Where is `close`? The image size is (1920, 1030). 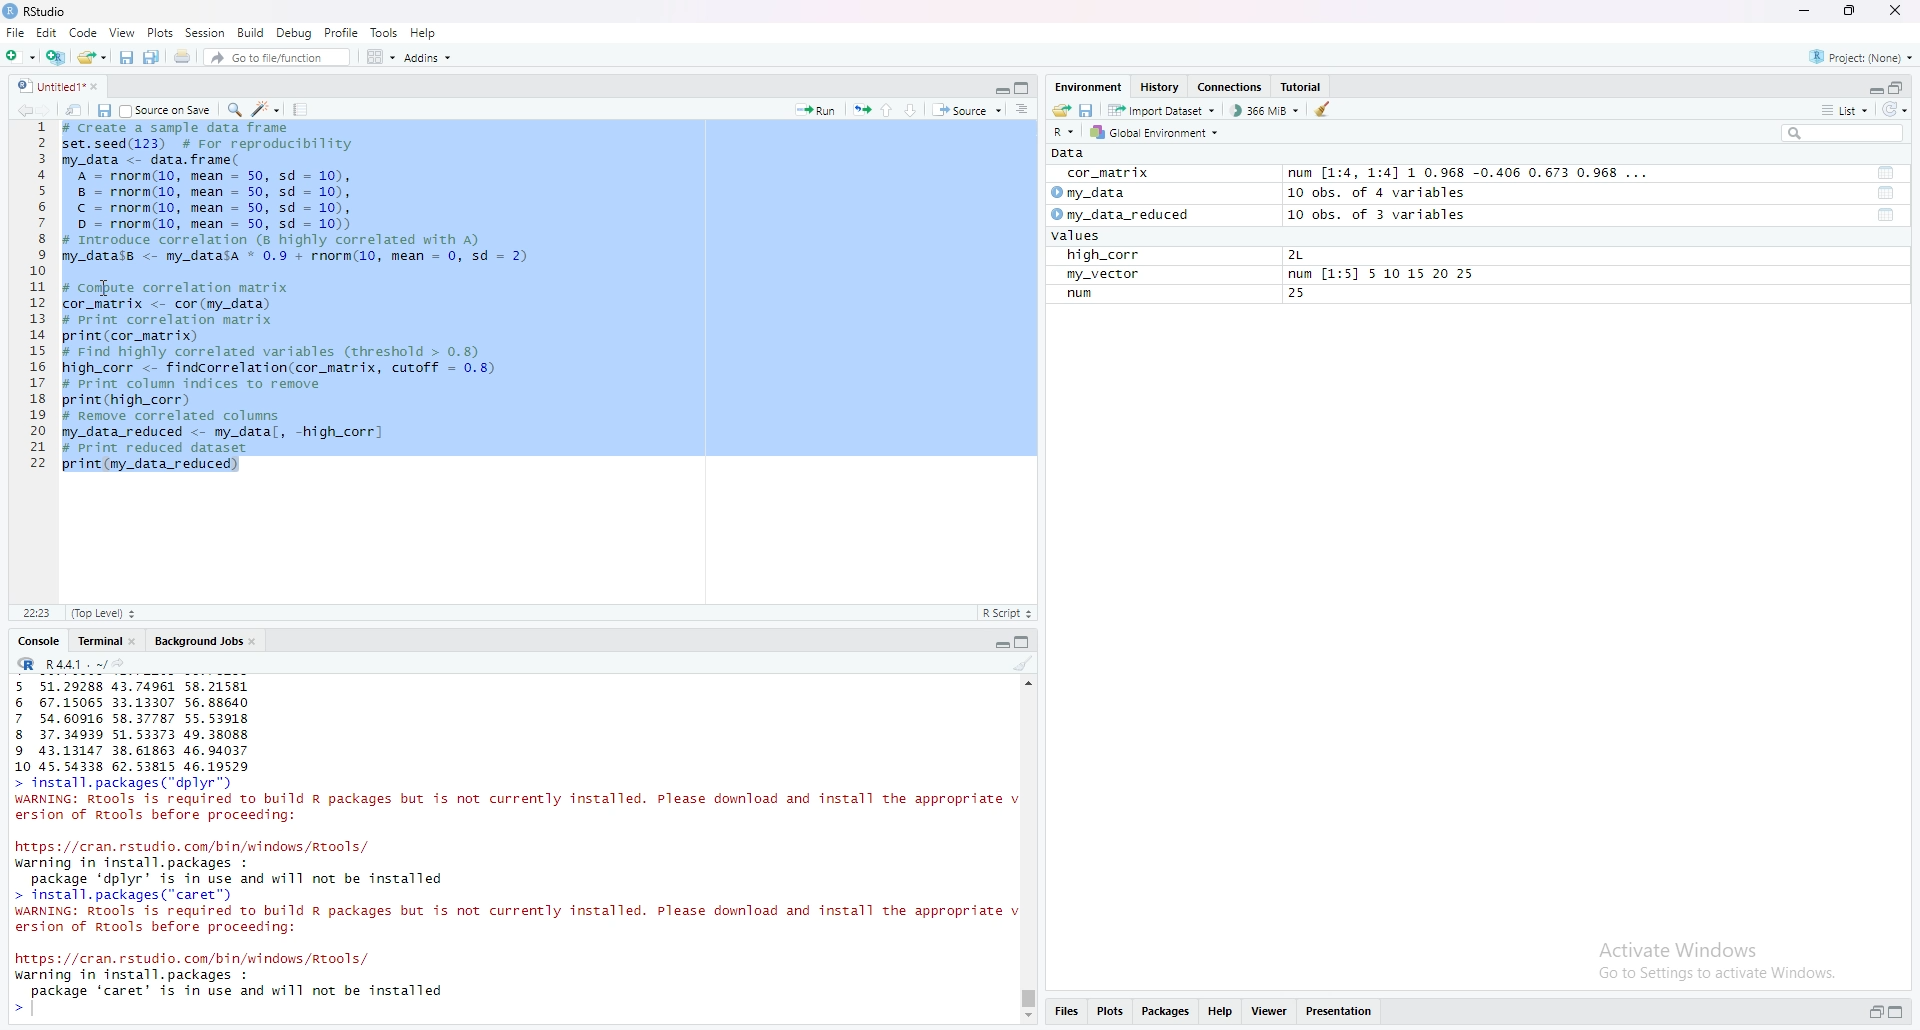 close is located at coordinates (255, 642).